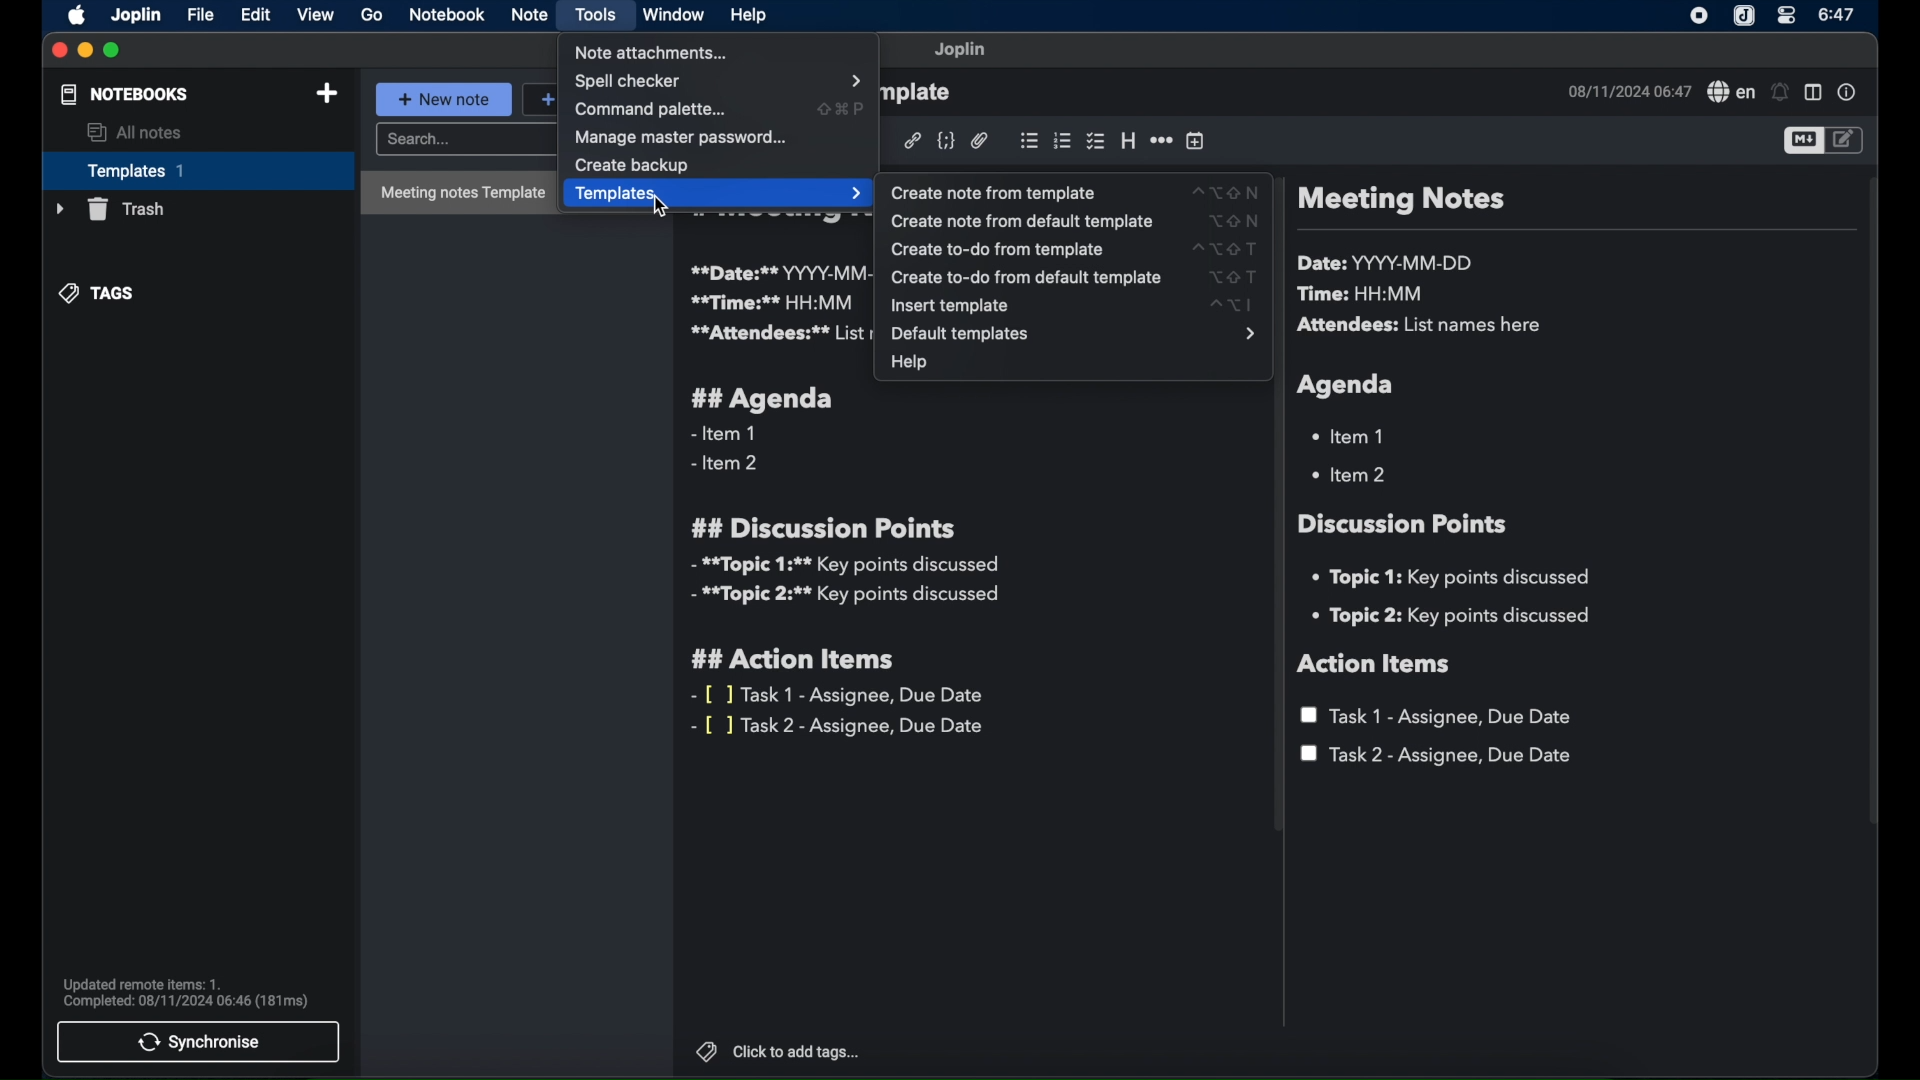  What do you see at coordinates (317, 15) in the screenshot?
I see `view` at bounding box center [317, 15].